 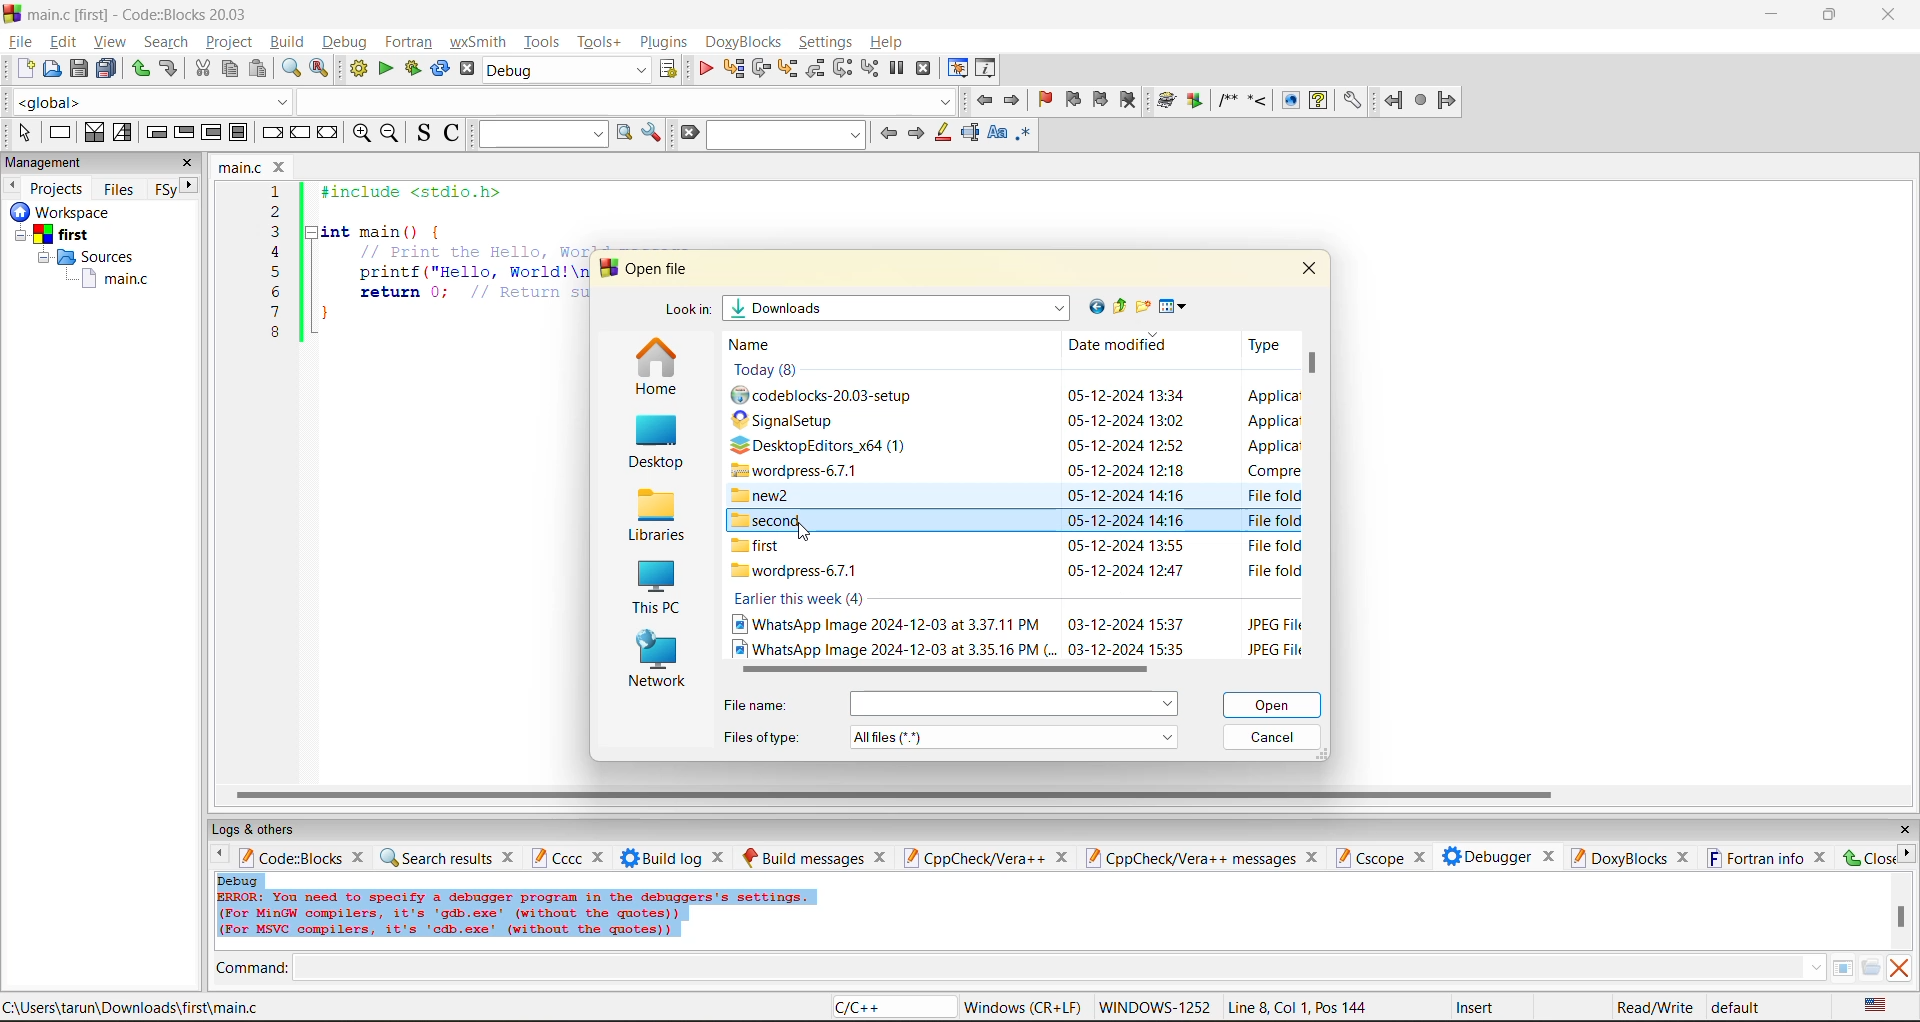 What do you see at coordinates (1093, 306) in the screenshot?
I see `go to last` at bounding box center [1093, 306].